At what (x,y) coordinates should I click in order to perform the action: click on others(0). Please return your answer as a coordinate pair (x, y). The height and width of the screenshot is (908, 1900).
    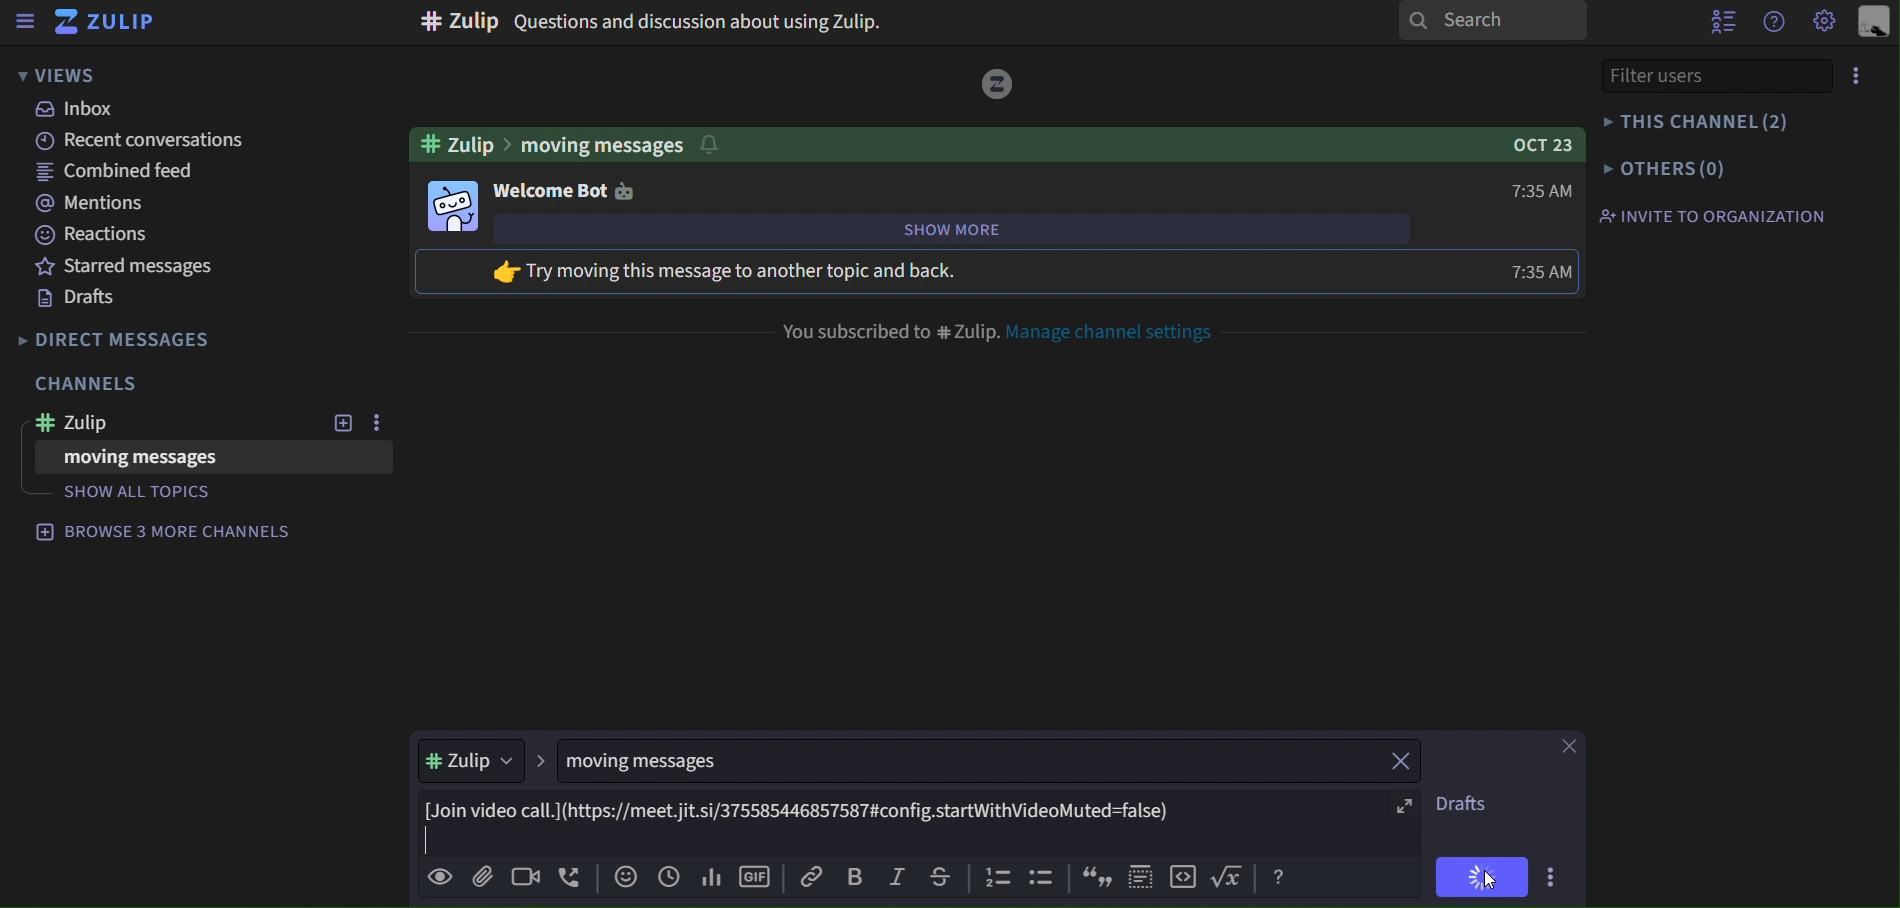
    Looking at the image, I should click on (1666, 167).